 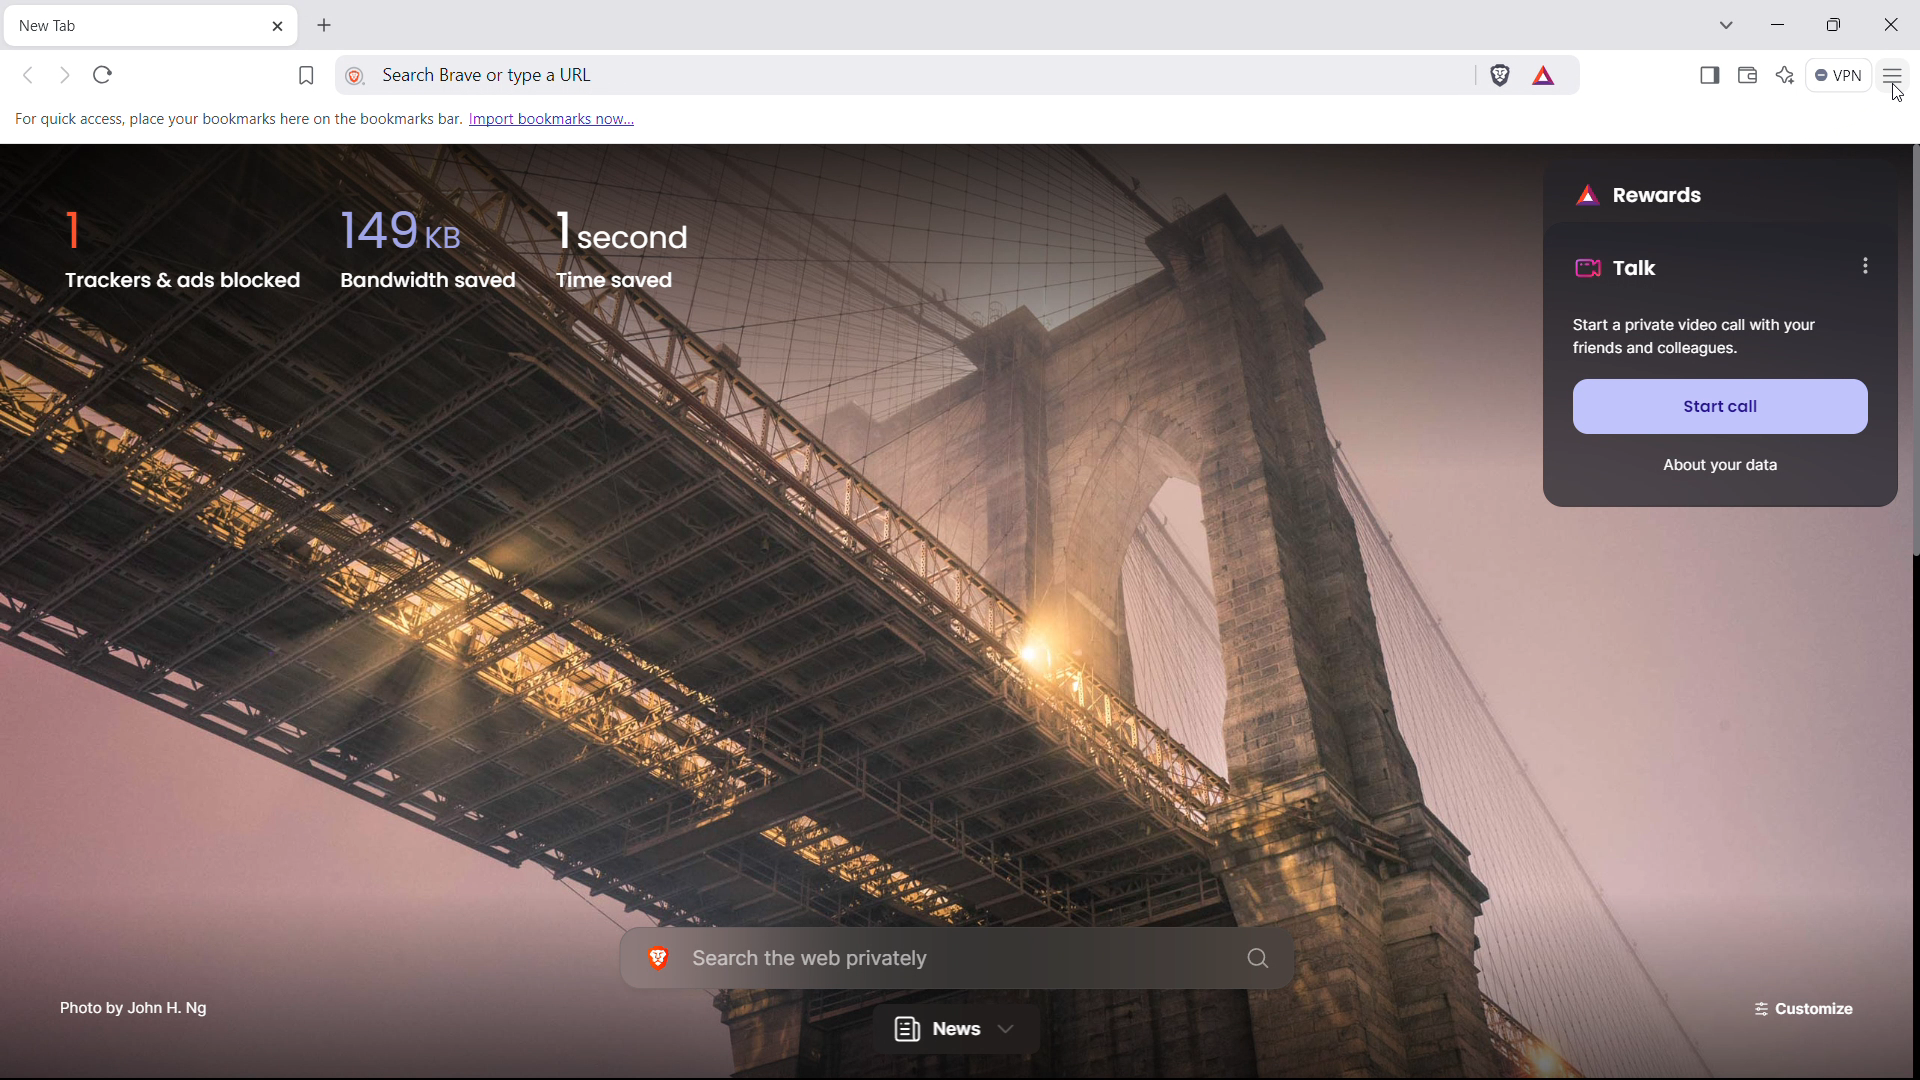 What do you see at coordinates (1500, 76) in the screenshot?
I see `brave shield` at bounding box center [1500, 76].